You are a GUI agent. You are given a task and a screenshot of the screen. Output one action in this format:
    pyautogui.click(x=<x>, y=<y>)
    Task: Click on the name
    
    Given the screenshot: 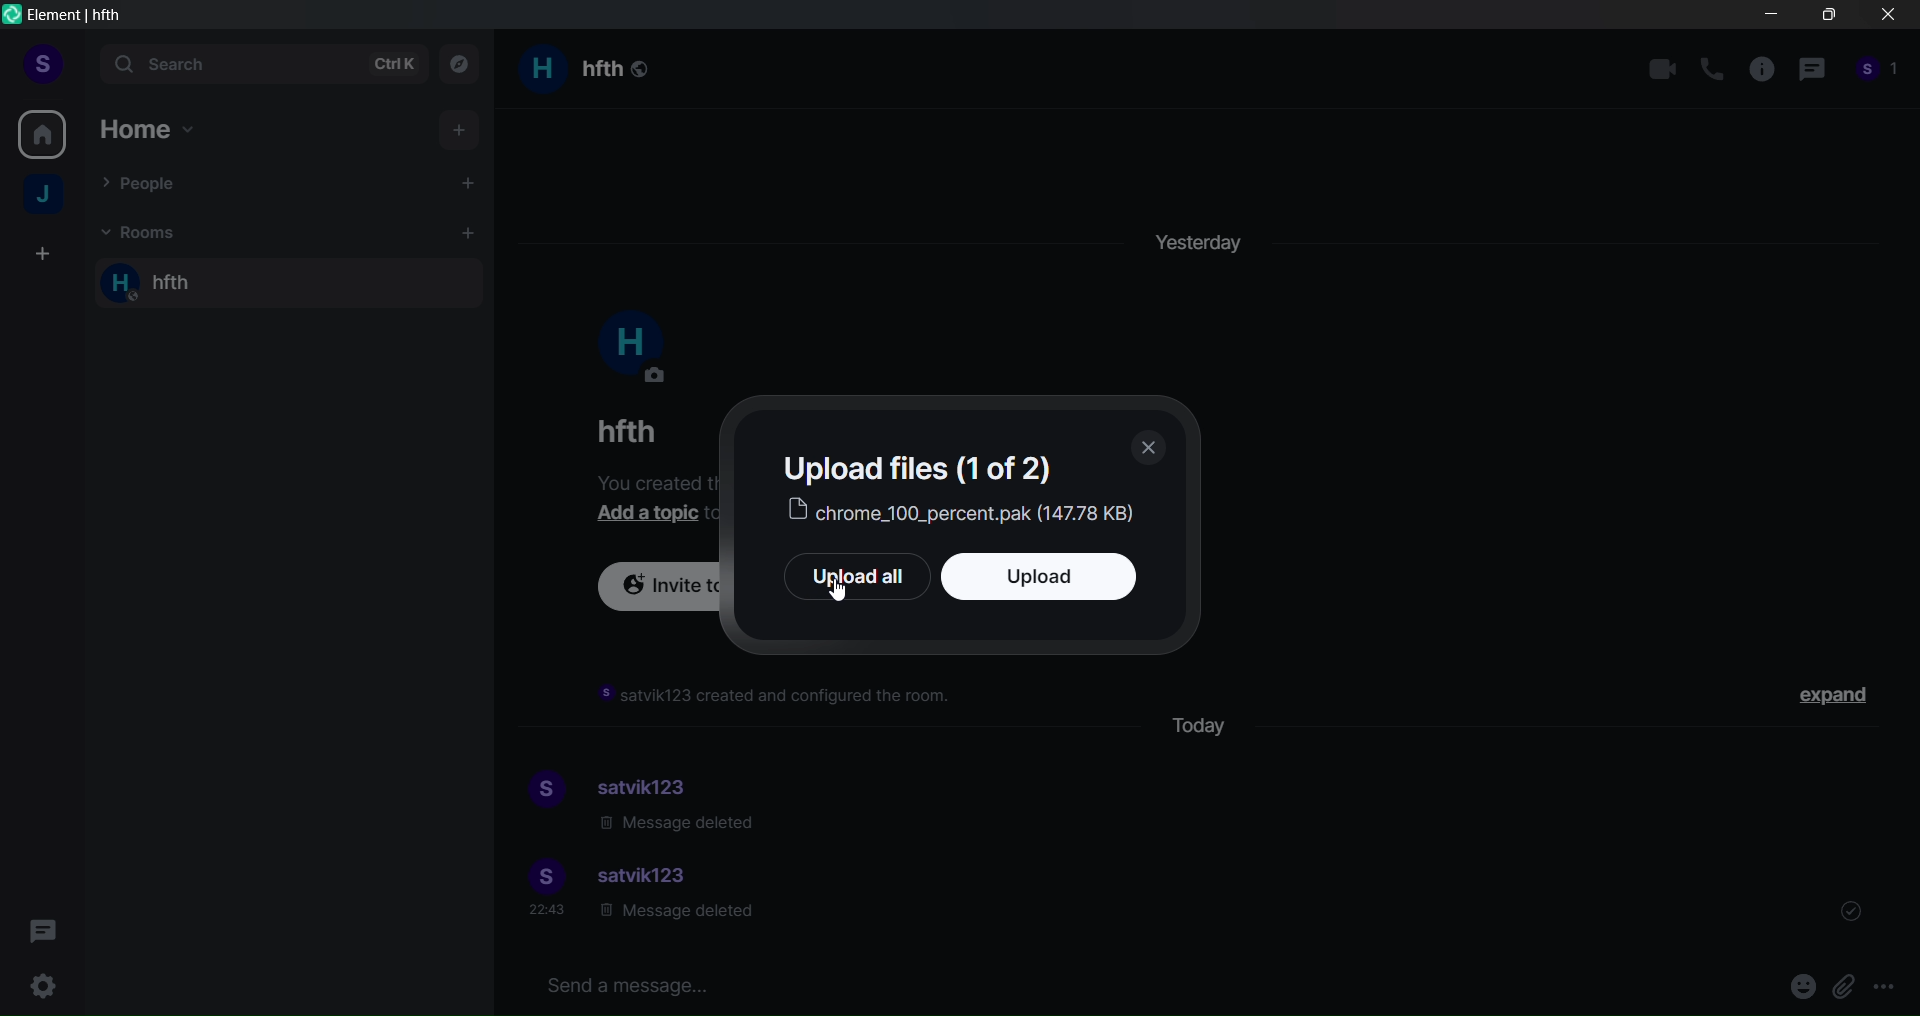 What is the action you would take?
    pyautogui.click(x=622, y=431)
    